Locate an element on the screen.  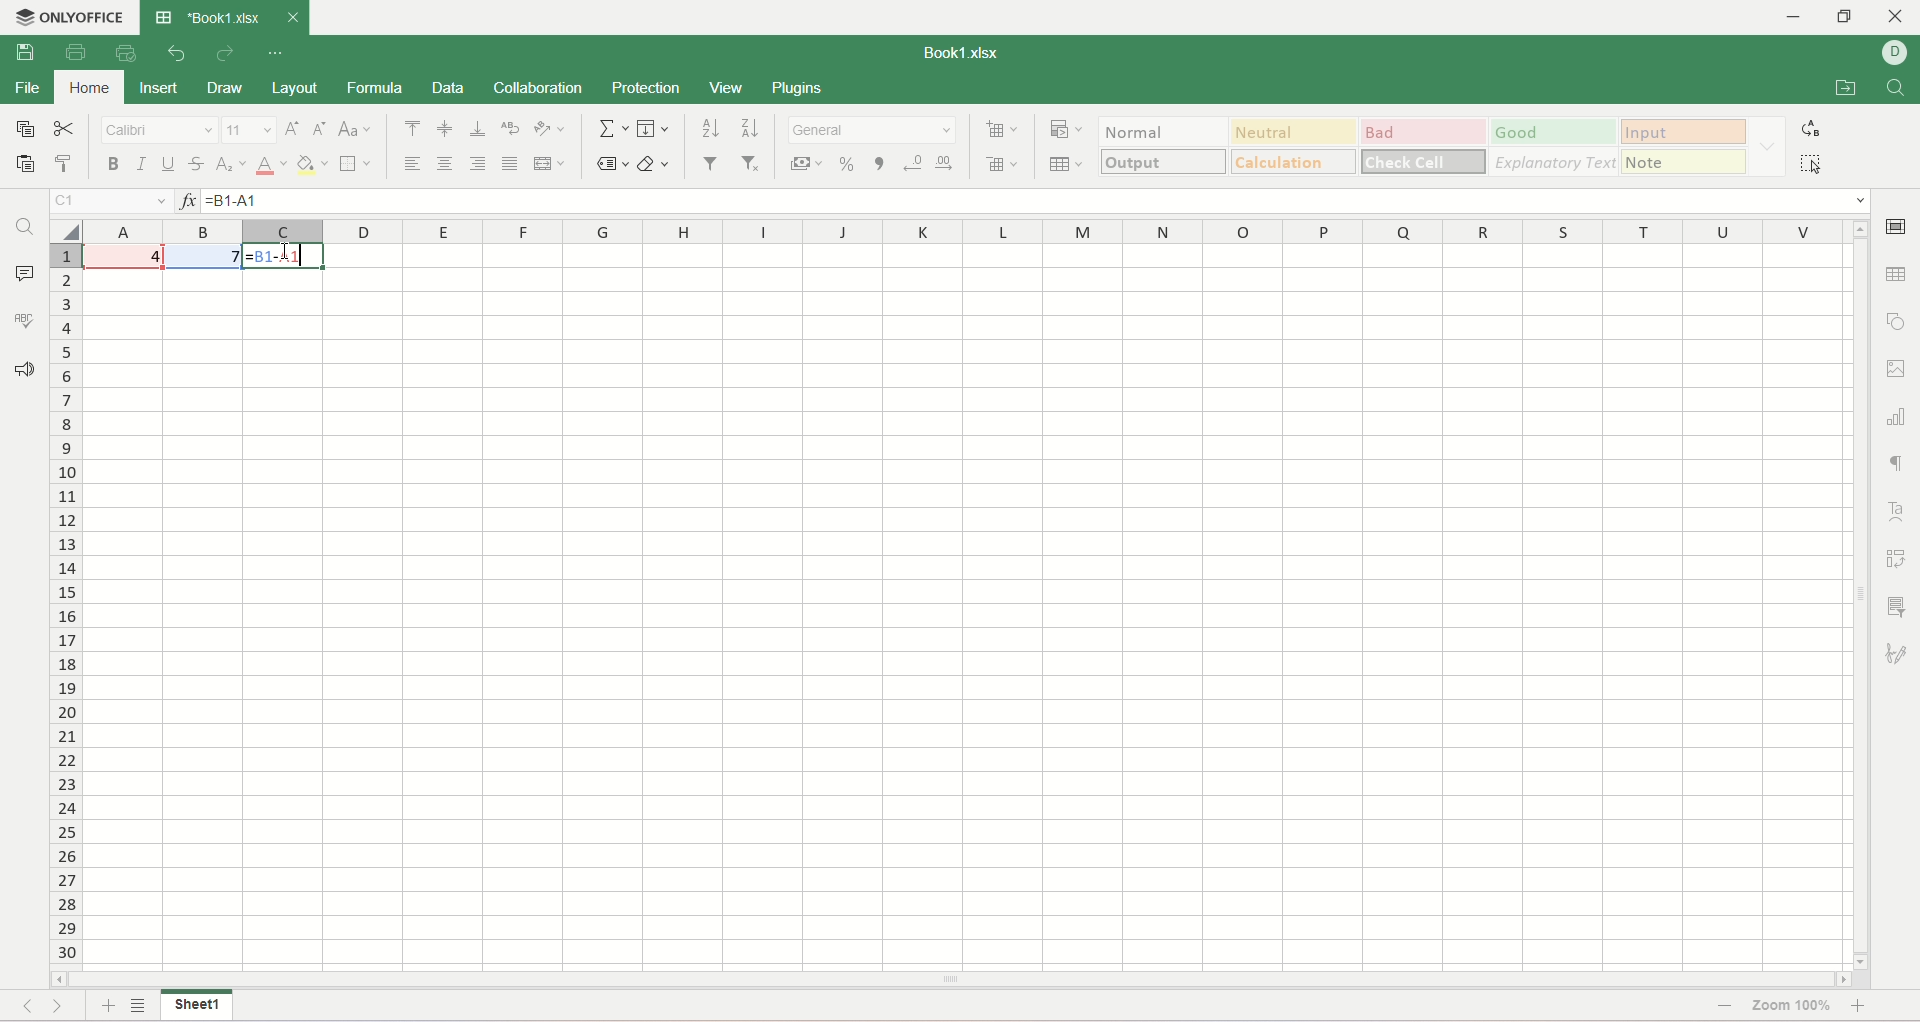
spell check is located at coordinates (23, 320).